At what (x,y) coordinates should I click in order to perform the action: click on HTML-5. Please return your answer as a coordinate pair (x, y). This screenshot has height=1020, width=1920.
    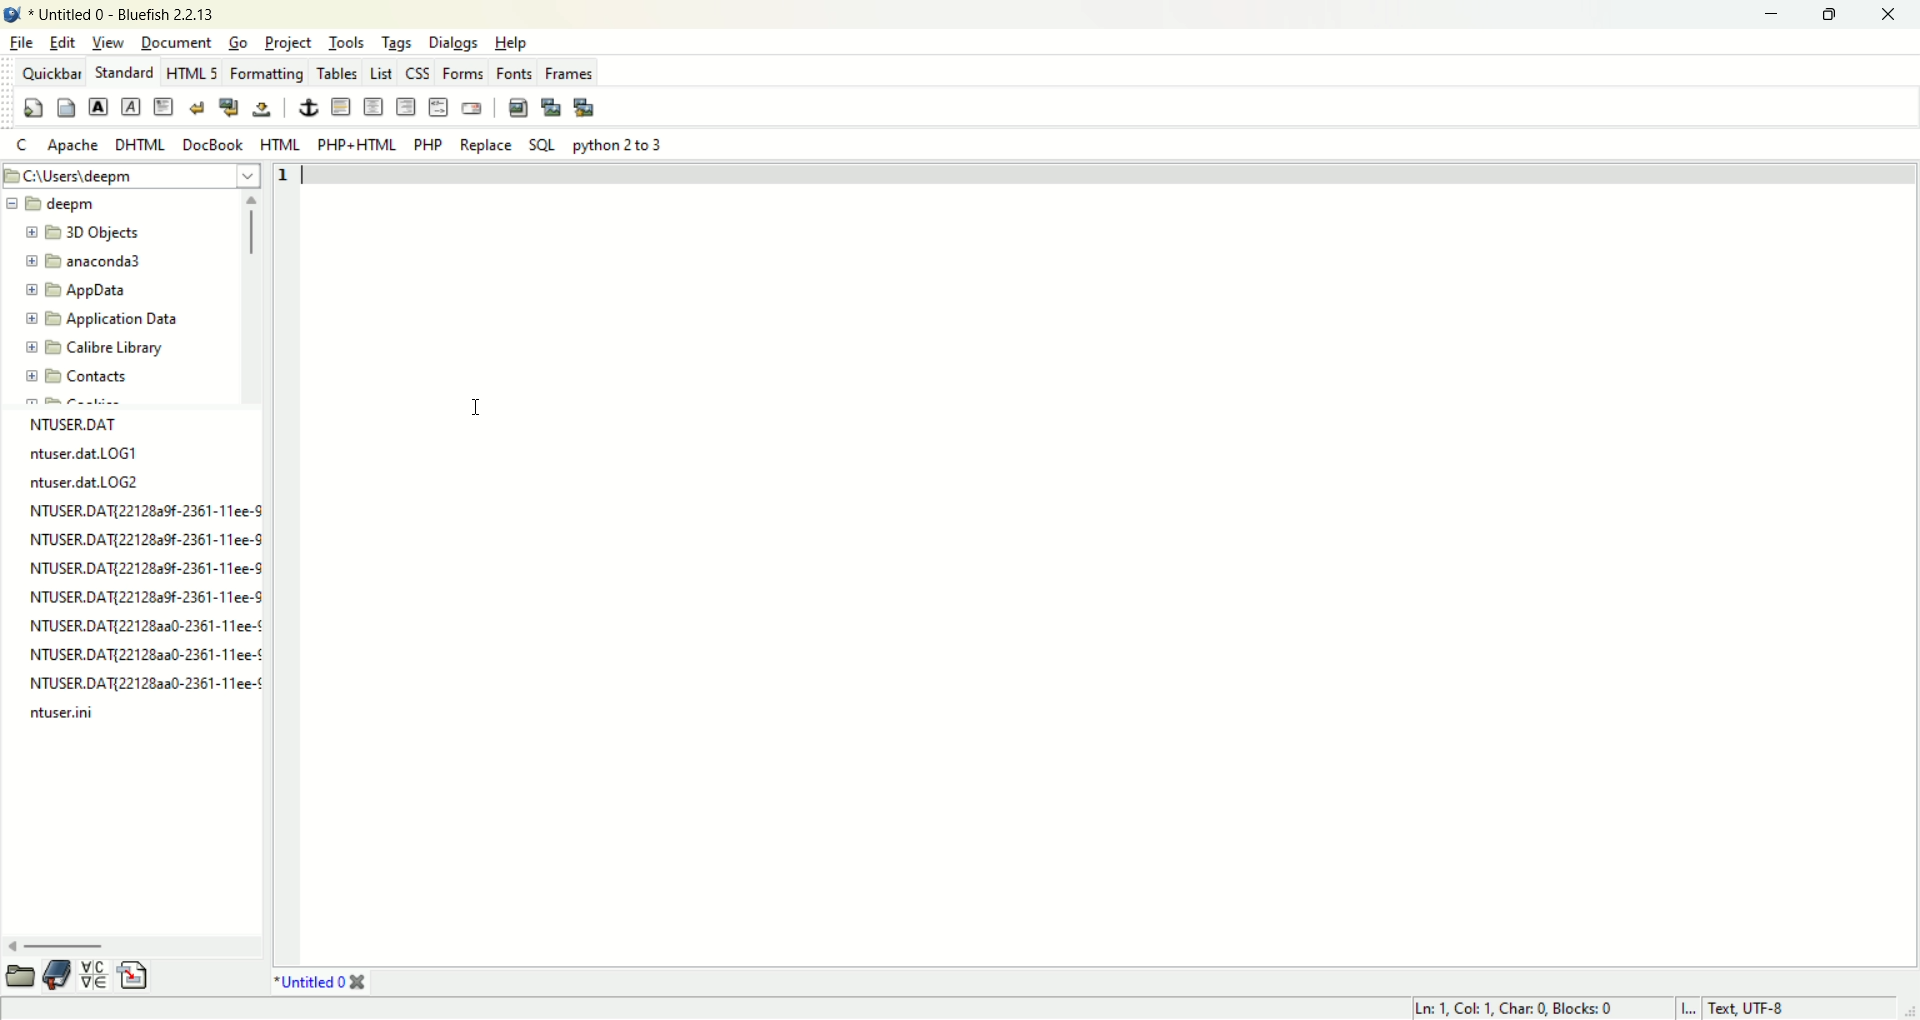
    Looking at the image, I should click on (193, 76).